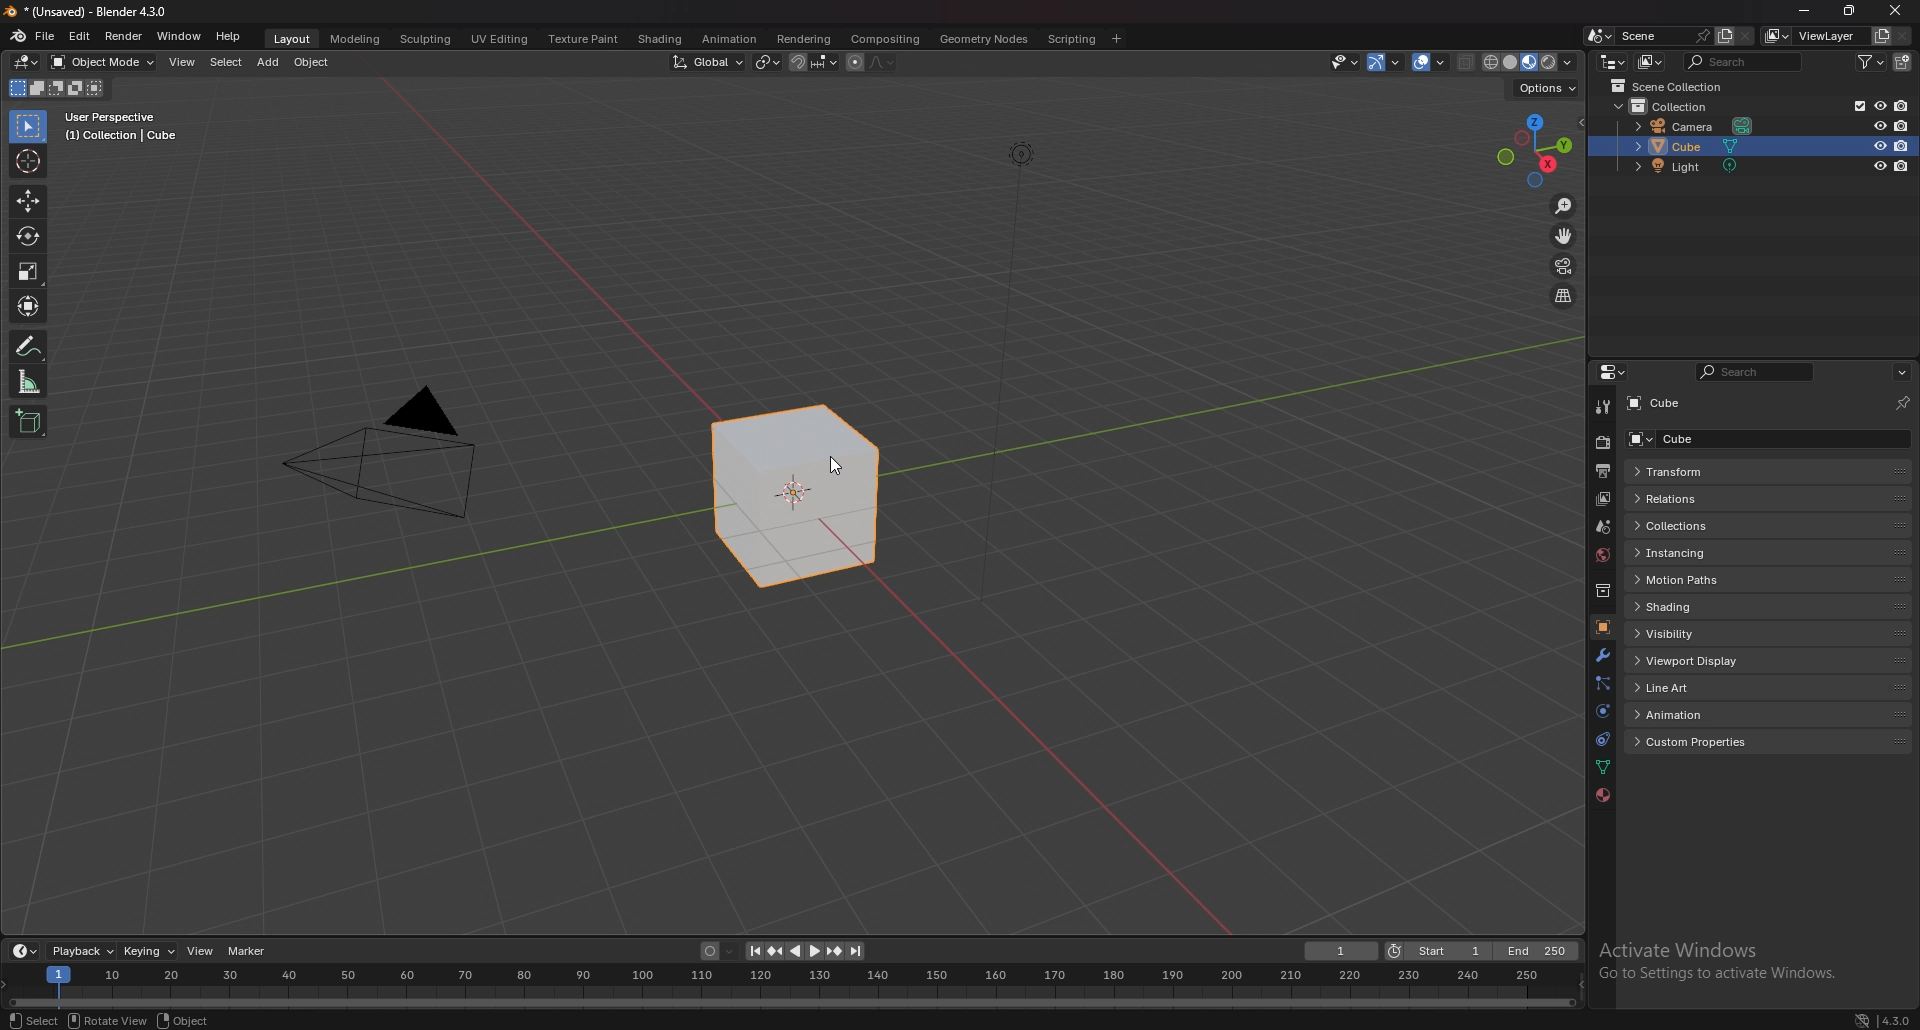 The height and width of the screenshot is (1030, 1920). Describe the element at coordinates (1602, 471) in the screenshot. I see `output` at that location.